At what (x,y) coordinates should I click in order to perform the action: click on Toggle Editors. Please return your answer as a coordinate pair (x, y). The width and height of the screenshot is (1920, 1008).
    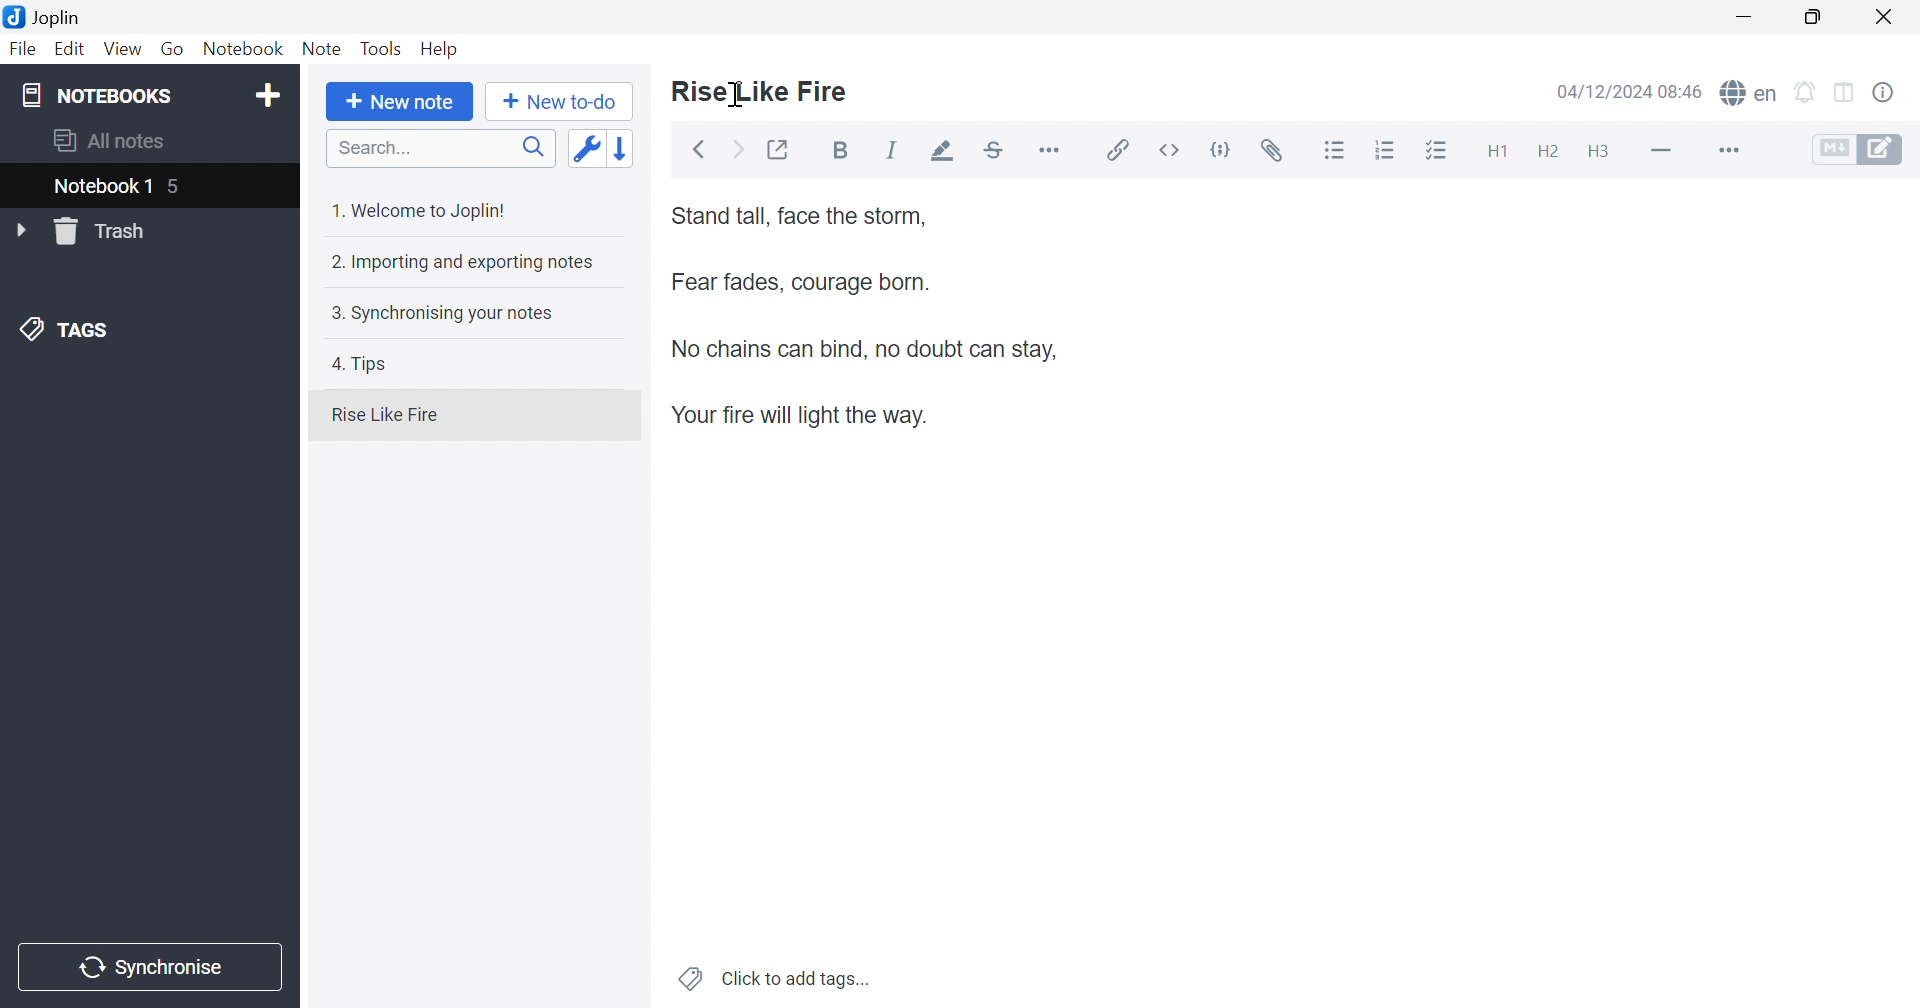
    Looking at the image, I should click on (1852, 153).